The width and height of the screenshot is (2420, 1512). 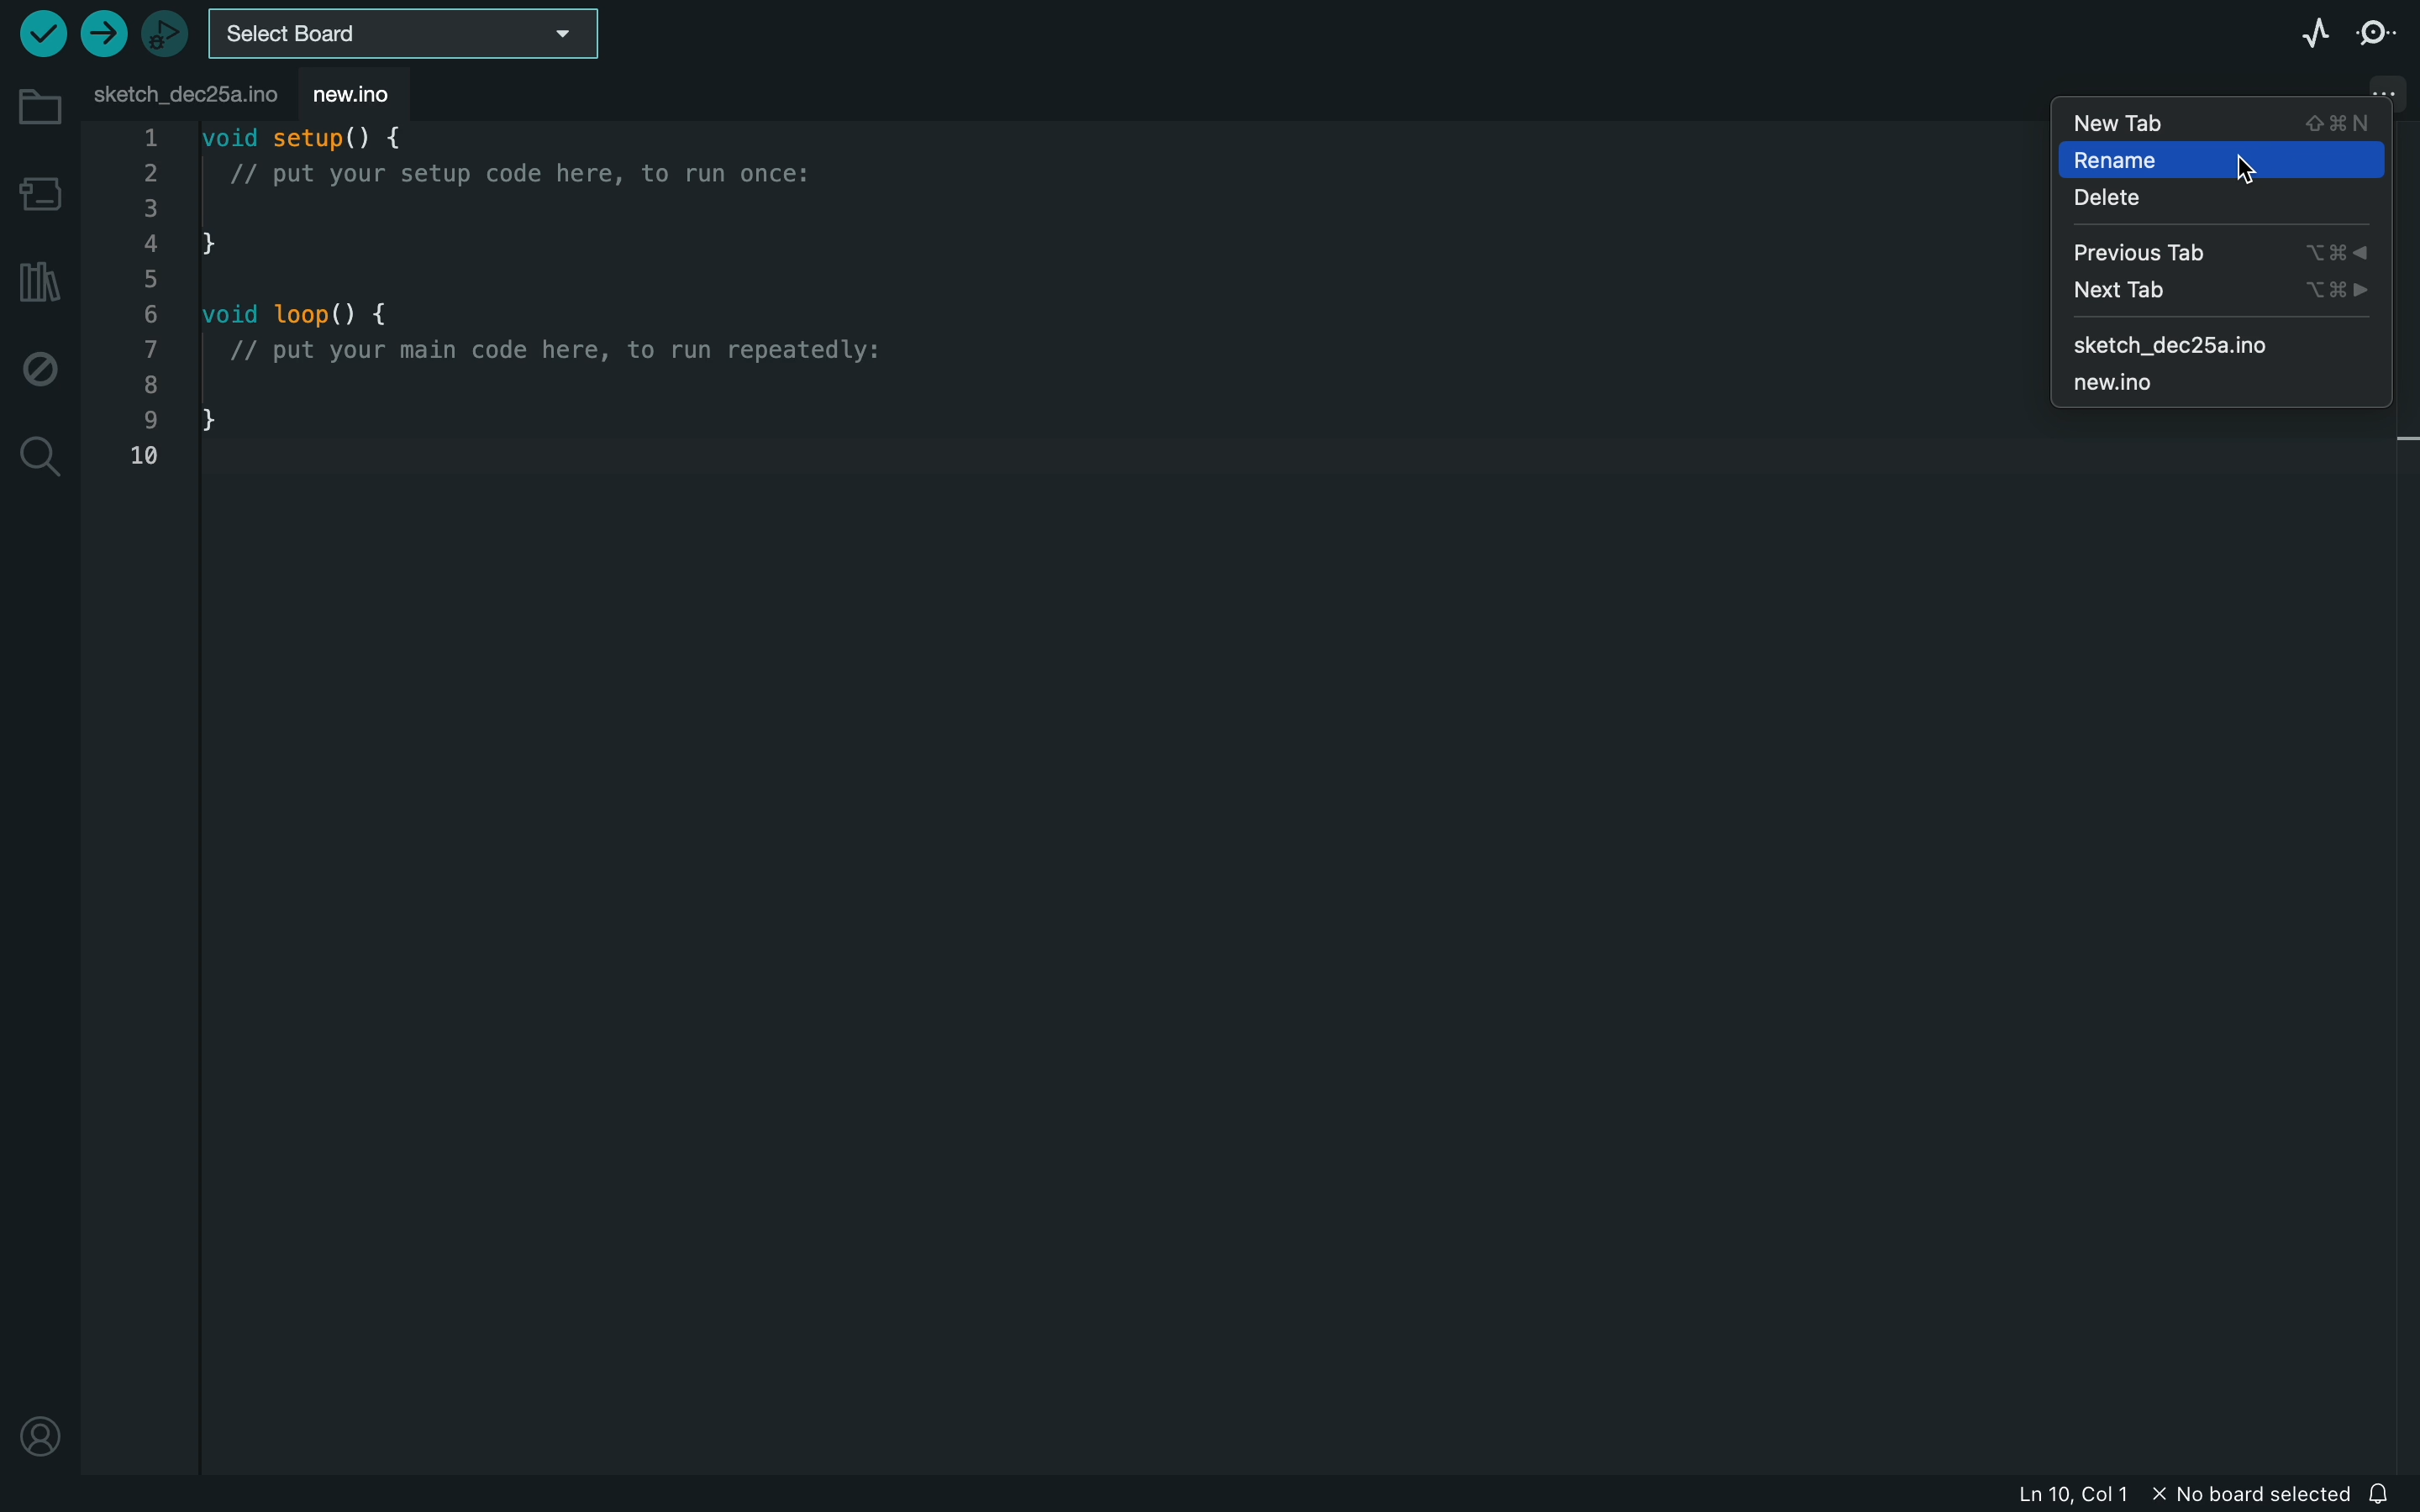 What do you see at coordinates (2186, 1497) in the screenshot?
I see `file information` at bounding box center [2186, 1497].